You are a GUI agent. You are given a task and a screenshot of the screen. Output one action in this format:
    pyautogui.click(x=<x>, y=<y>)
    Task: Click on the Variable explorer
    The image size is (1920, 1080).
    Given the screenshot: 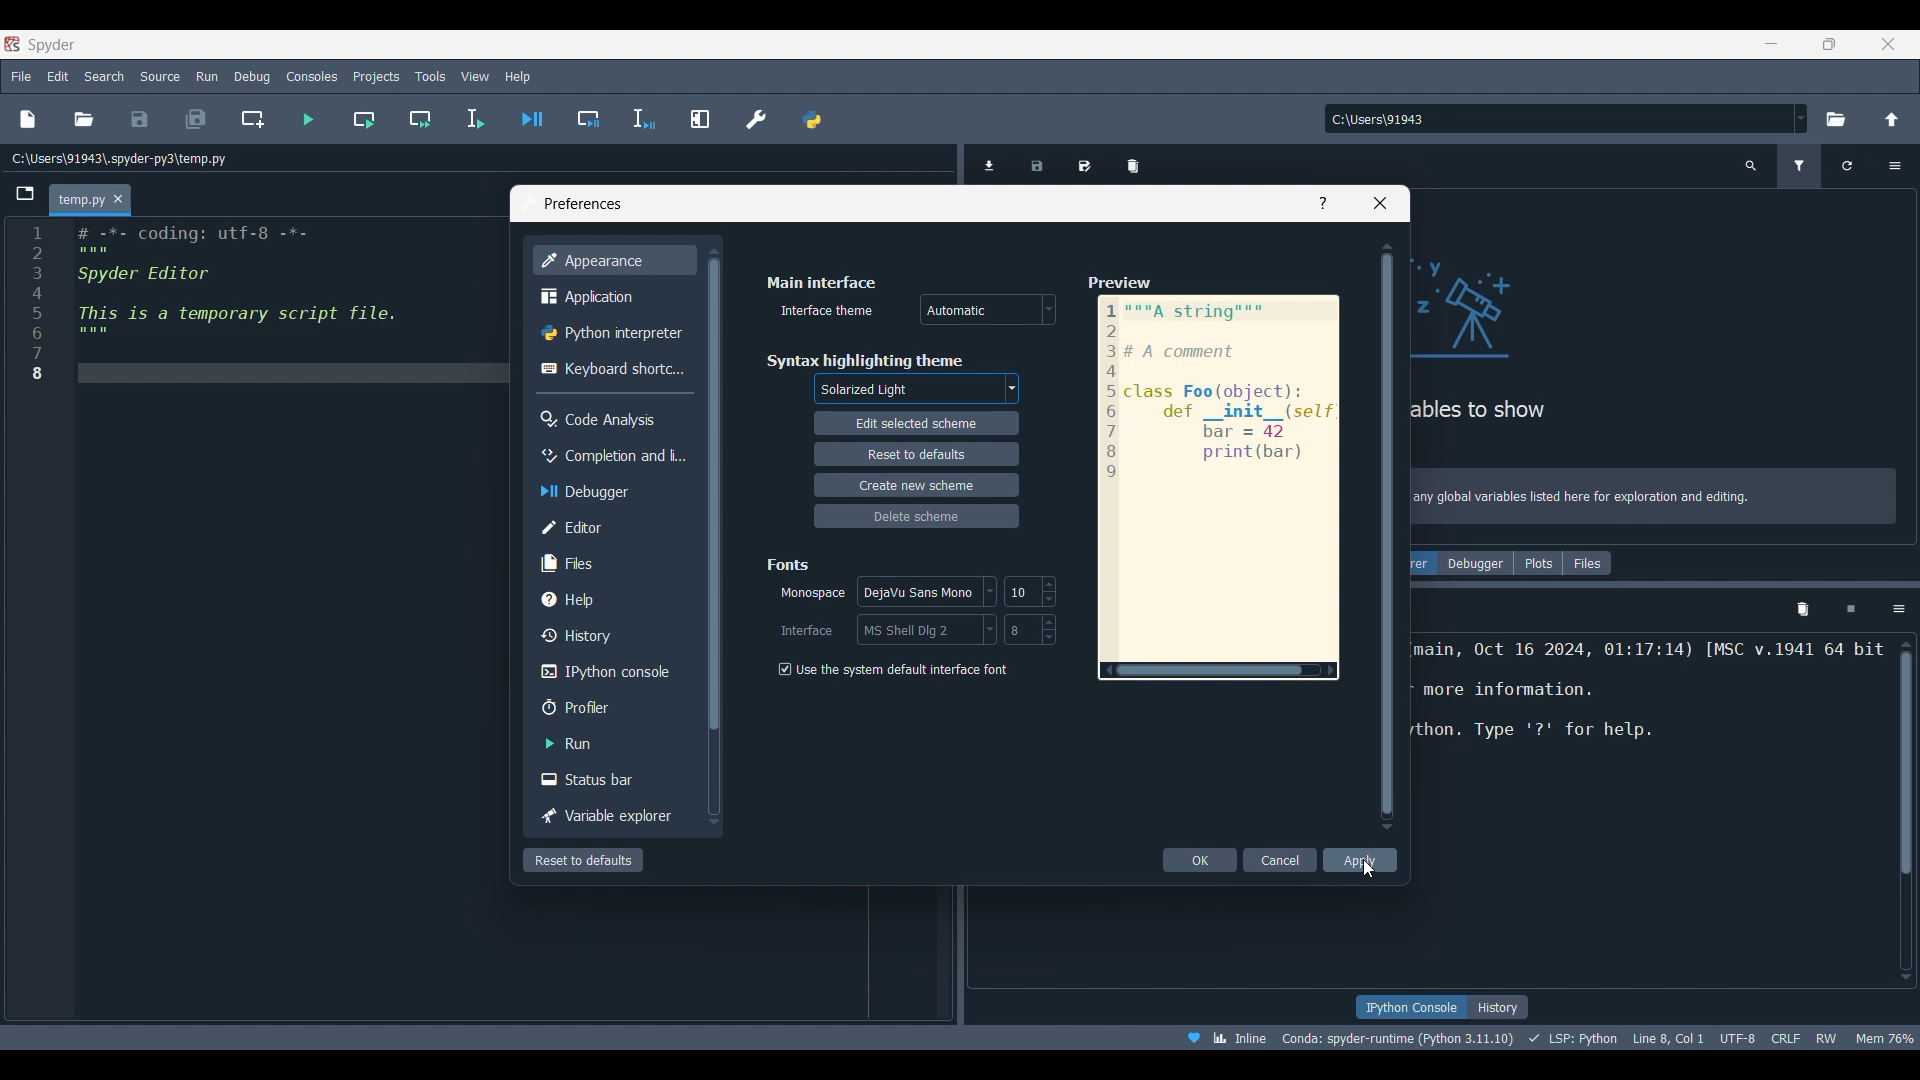 What is the action you would take?
    pyautogui.click(x=1423, y=563)
    